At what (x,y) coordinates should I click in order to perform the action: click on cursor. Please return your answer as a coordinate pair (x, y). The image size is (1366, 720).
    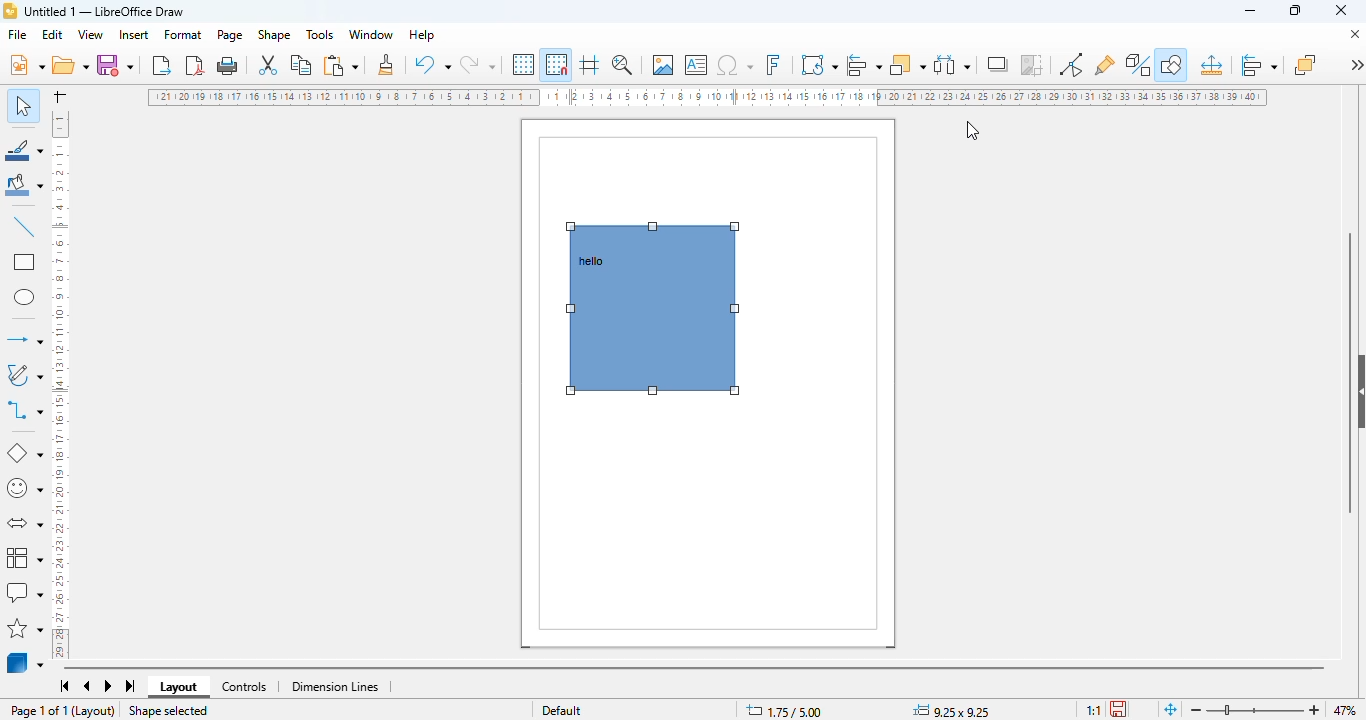
    Looking at the image, I should click on (972, 132).